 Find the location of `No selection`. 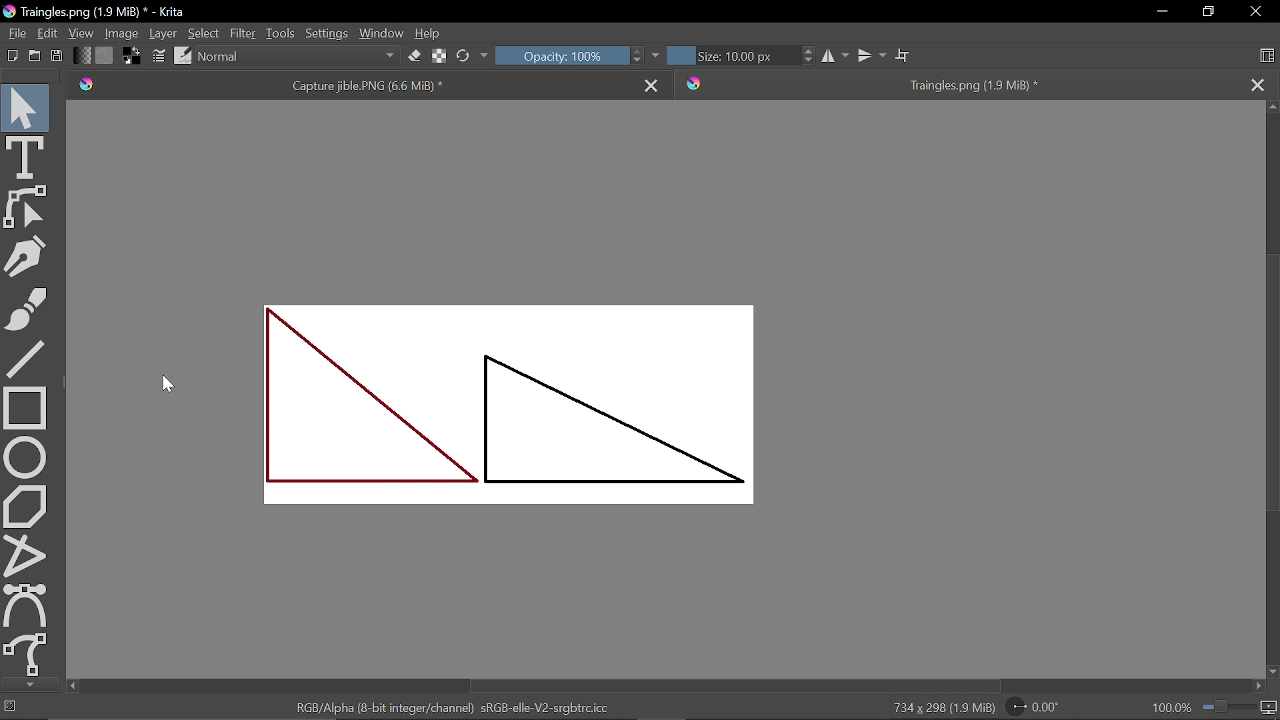

No selection is located at coordinates (11, 709).